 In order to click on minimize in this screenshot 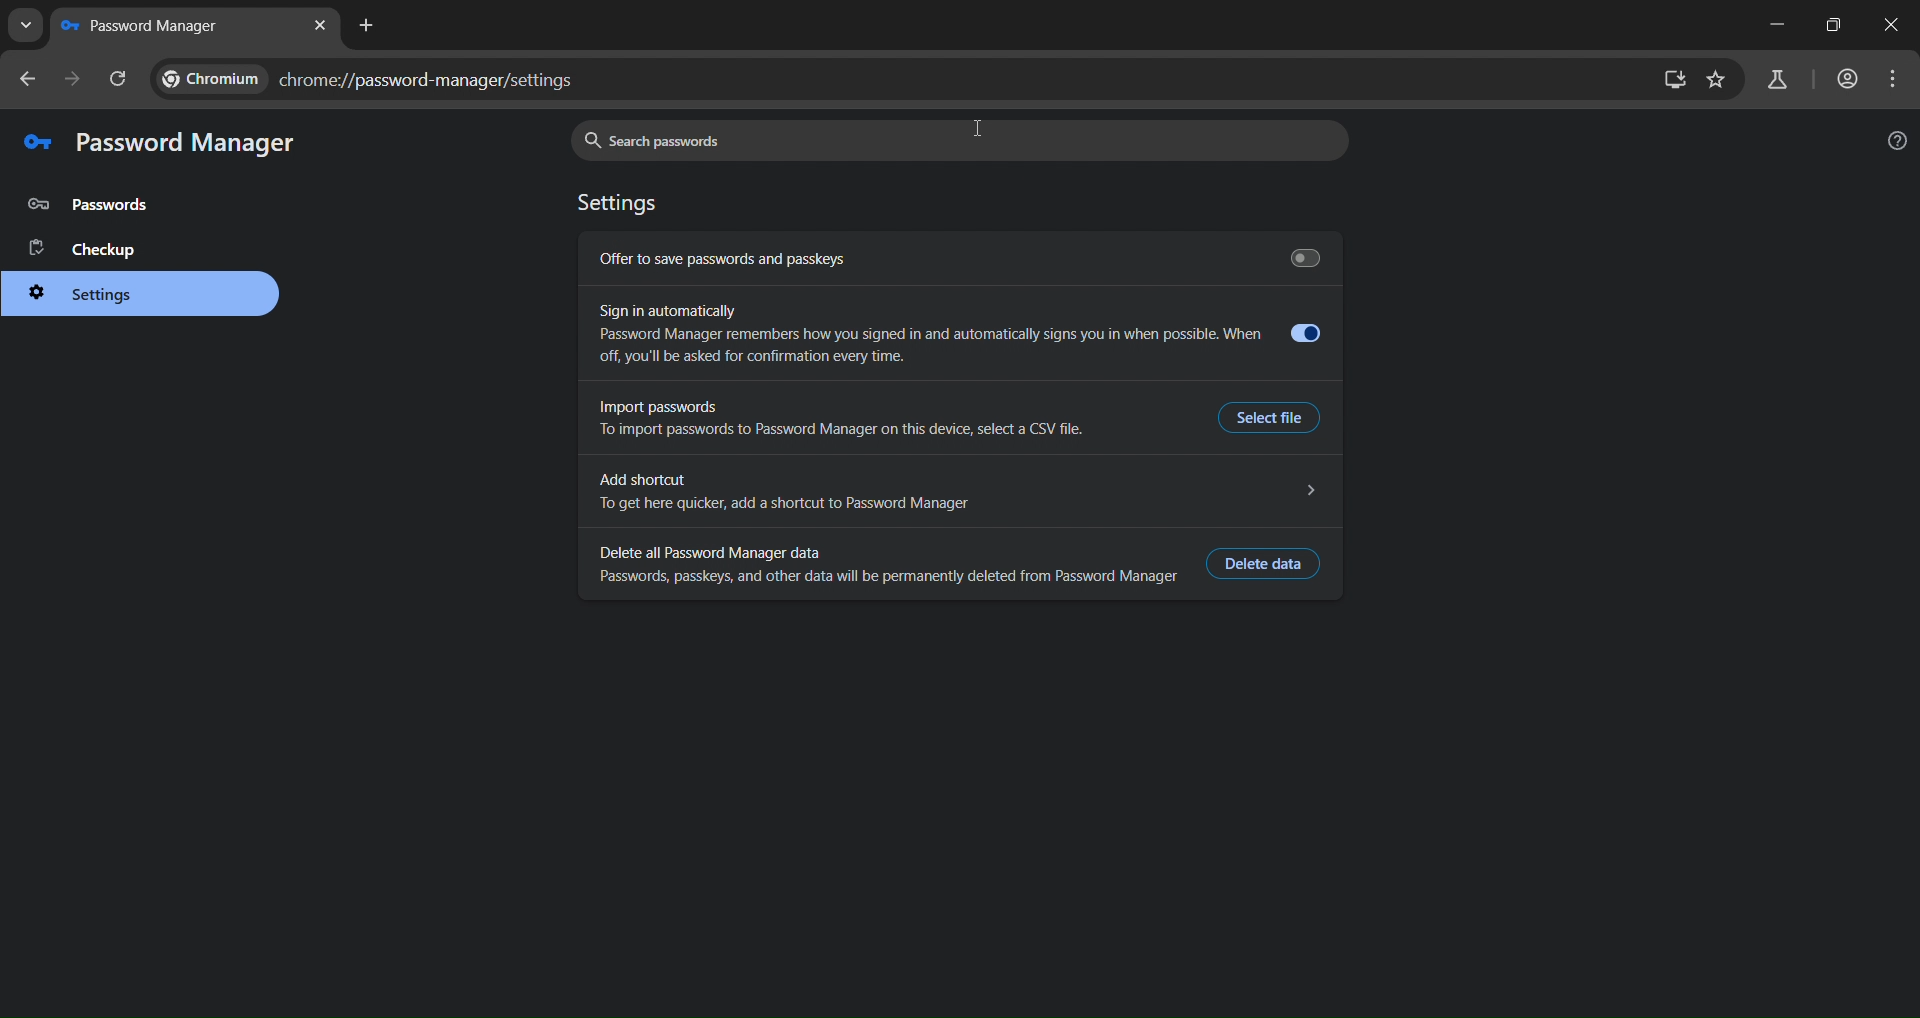, I will do `click(1774, 26)`.